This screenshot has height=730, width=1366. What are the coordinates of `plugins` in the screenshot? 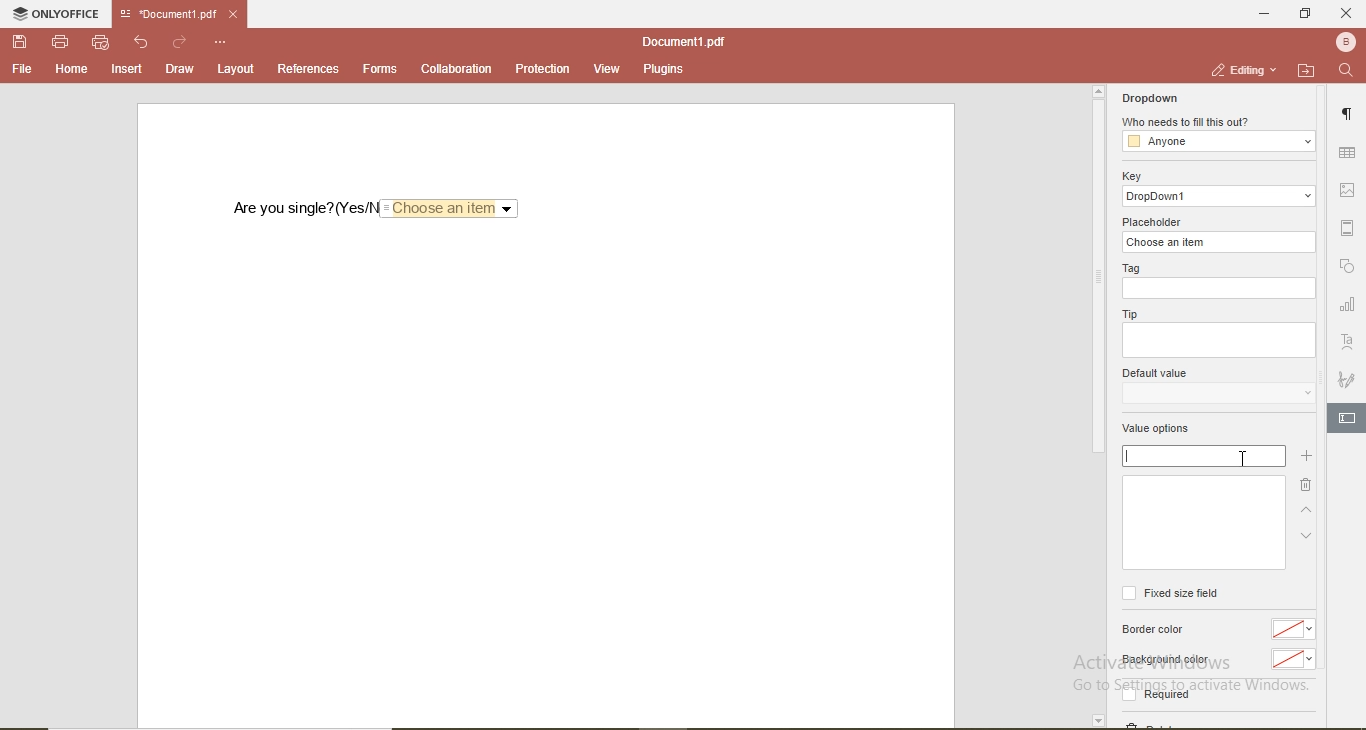 It's located at (660, 69).